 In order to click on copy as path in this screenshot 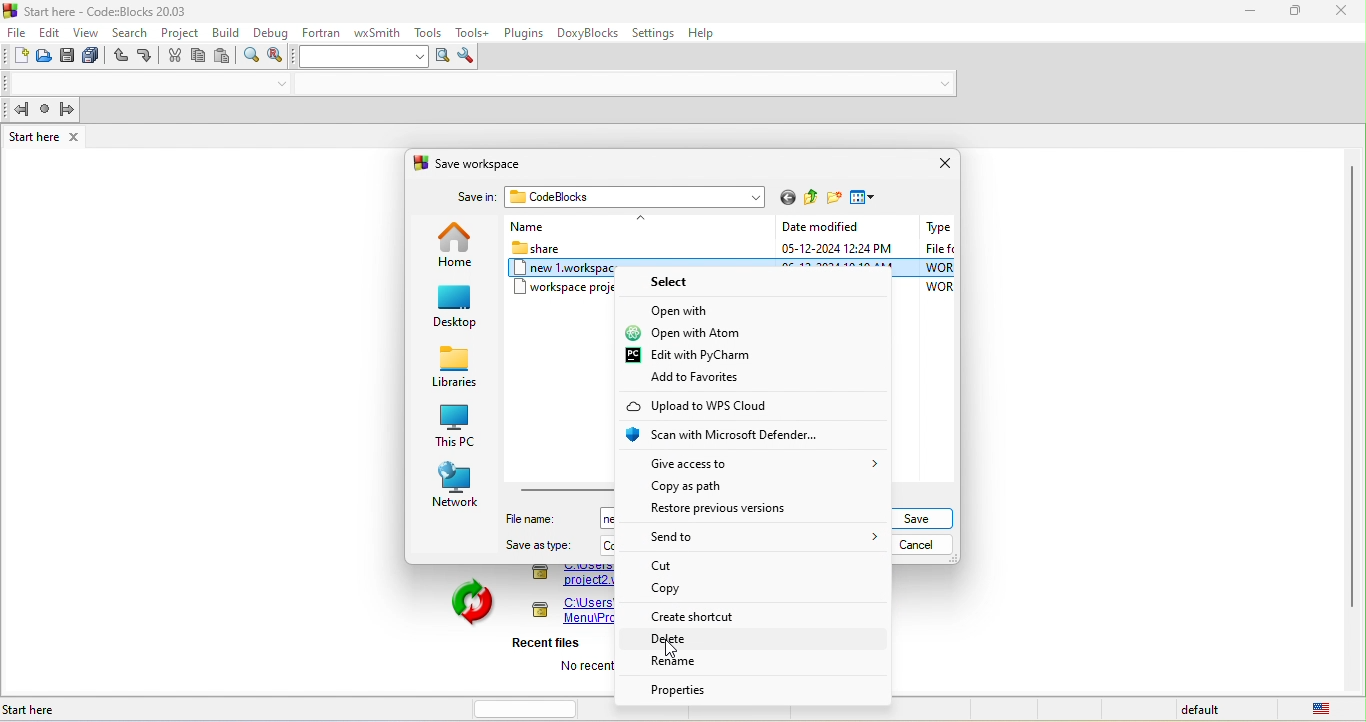, I will do `click(714, 487)`.